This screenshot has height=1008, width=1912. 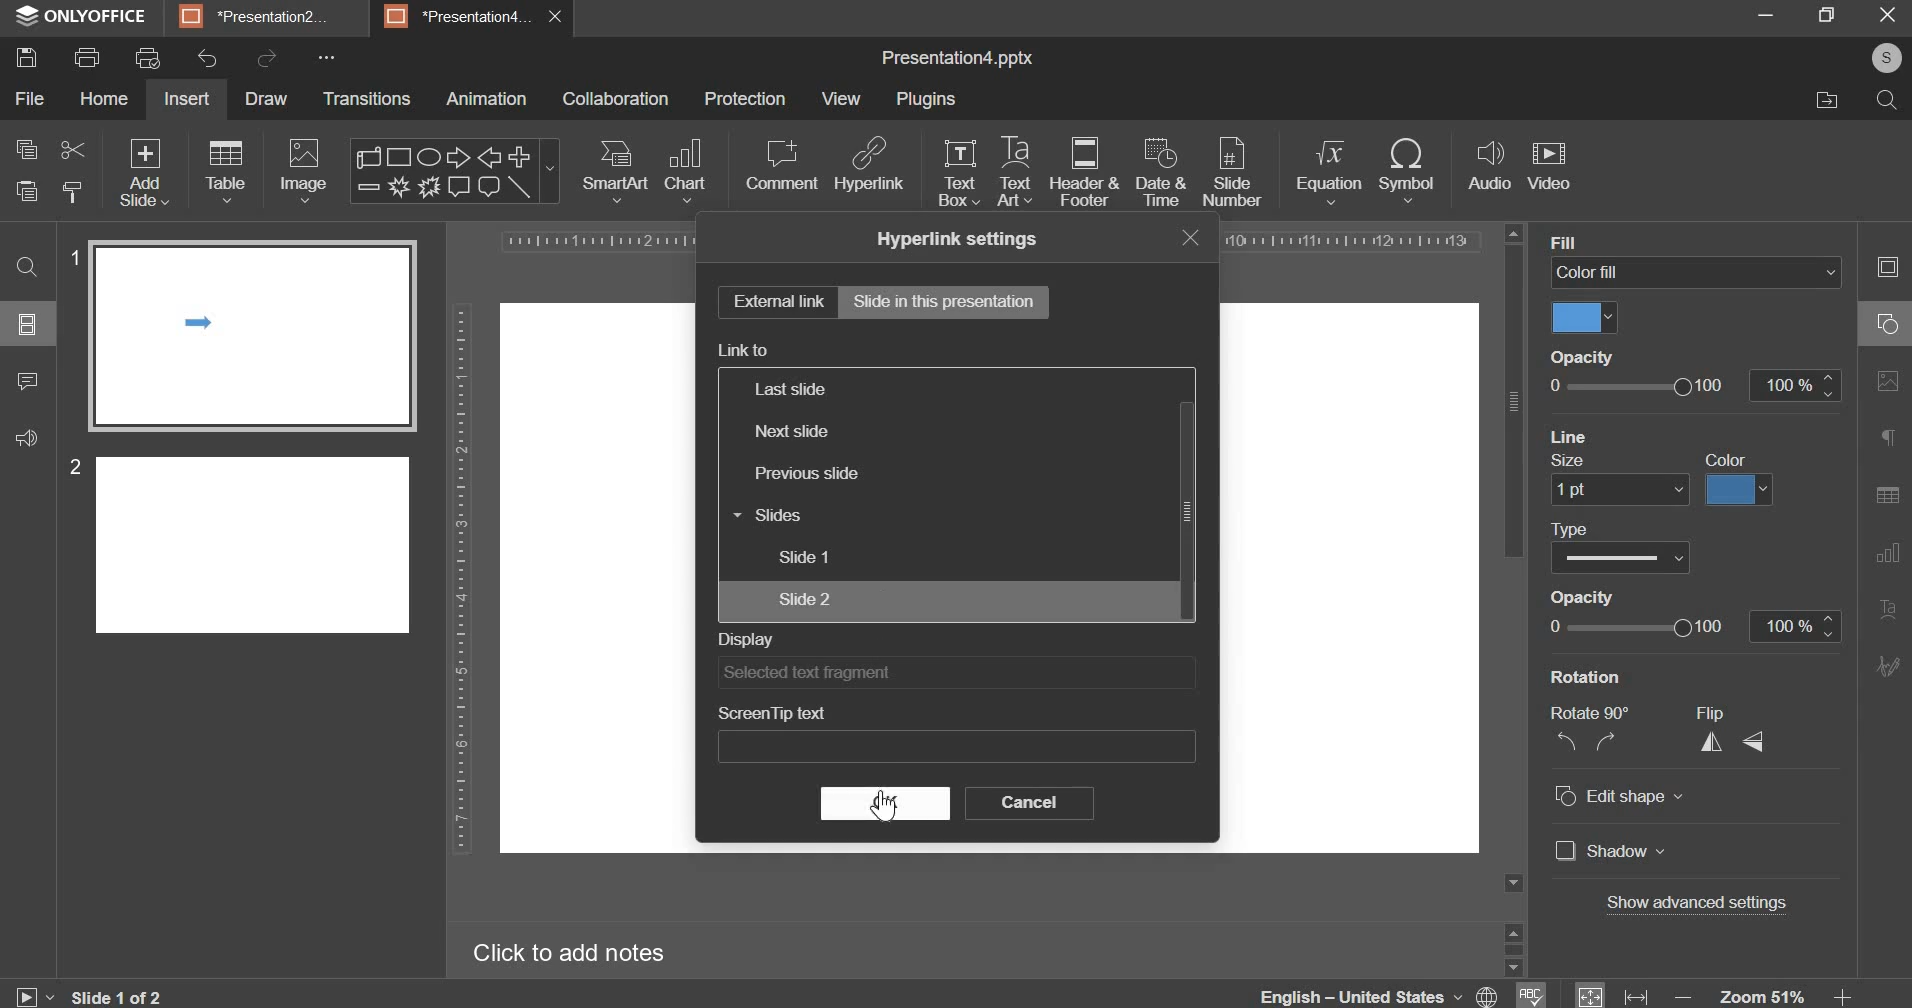 I want to click on , so click(x=1596, y=526).